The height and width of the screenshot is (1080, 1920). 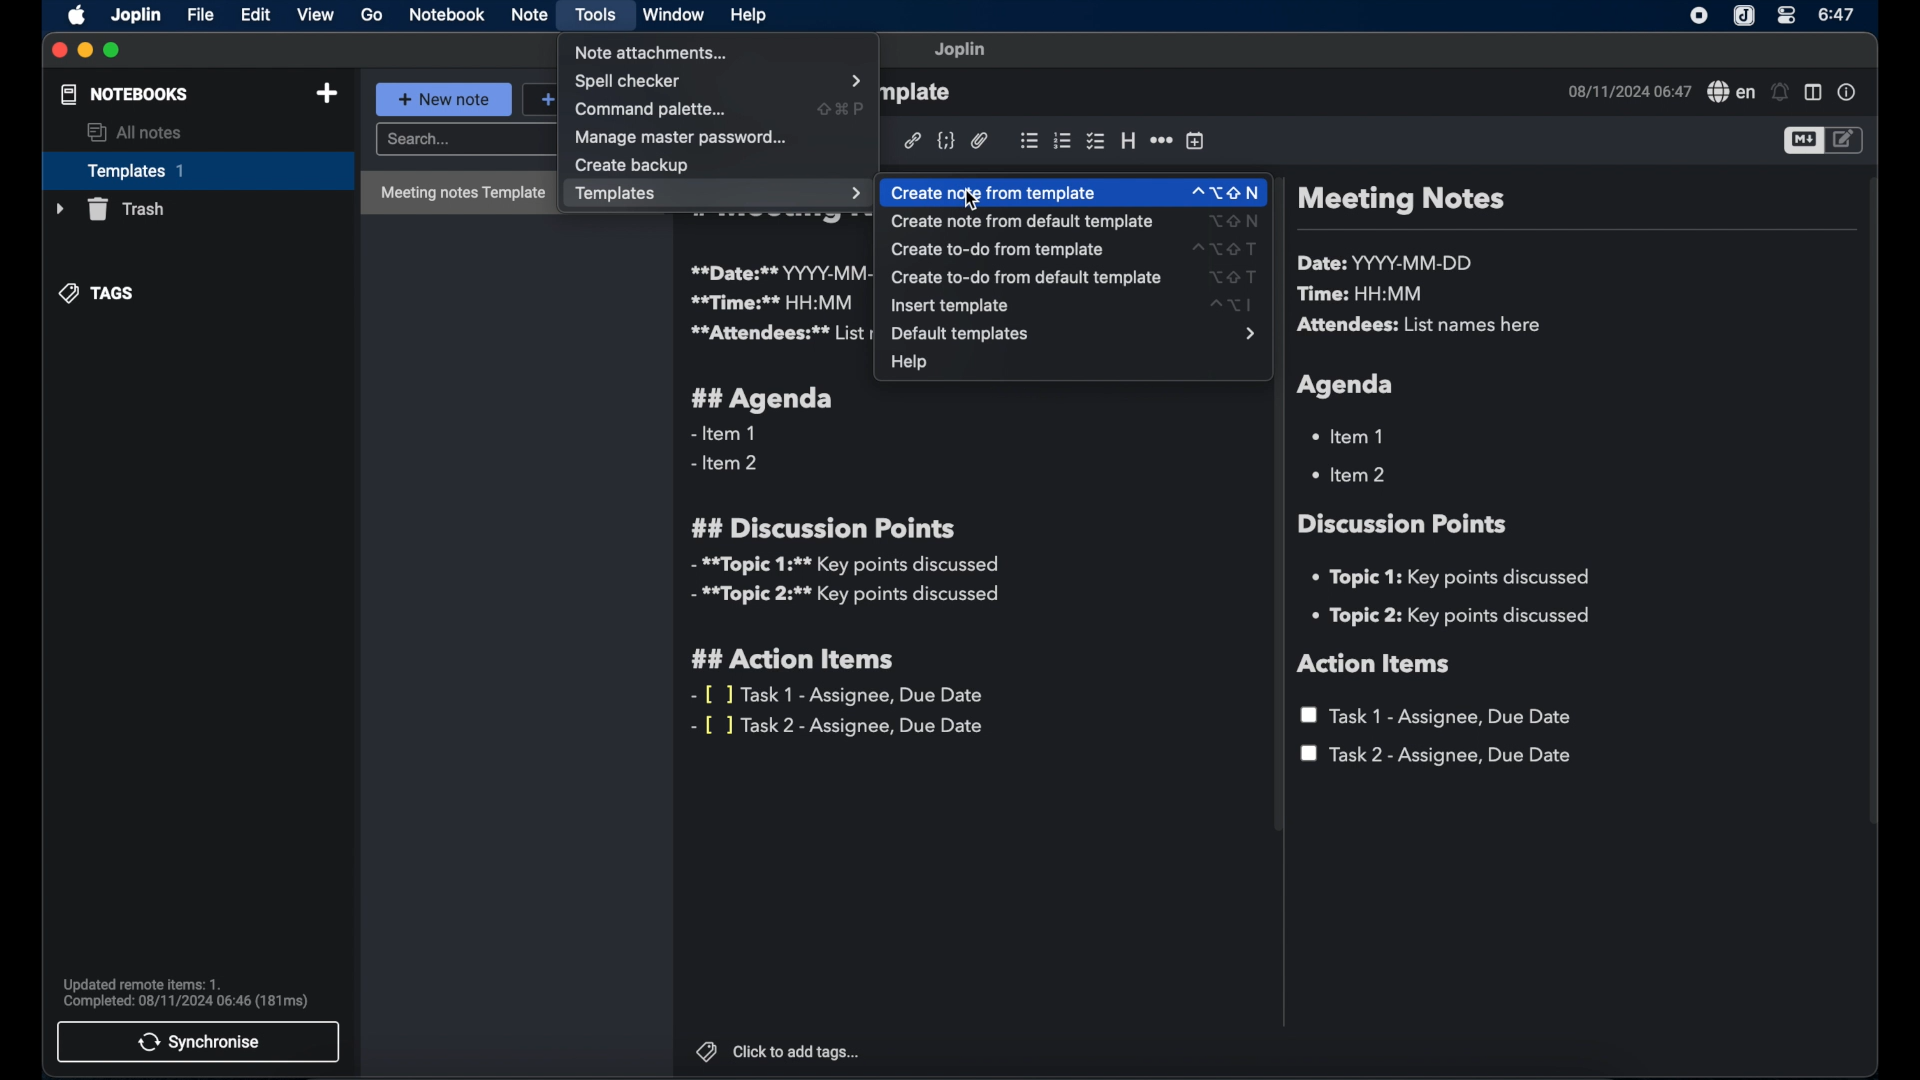 I want to click on minimize, so click(x=84, y=50).